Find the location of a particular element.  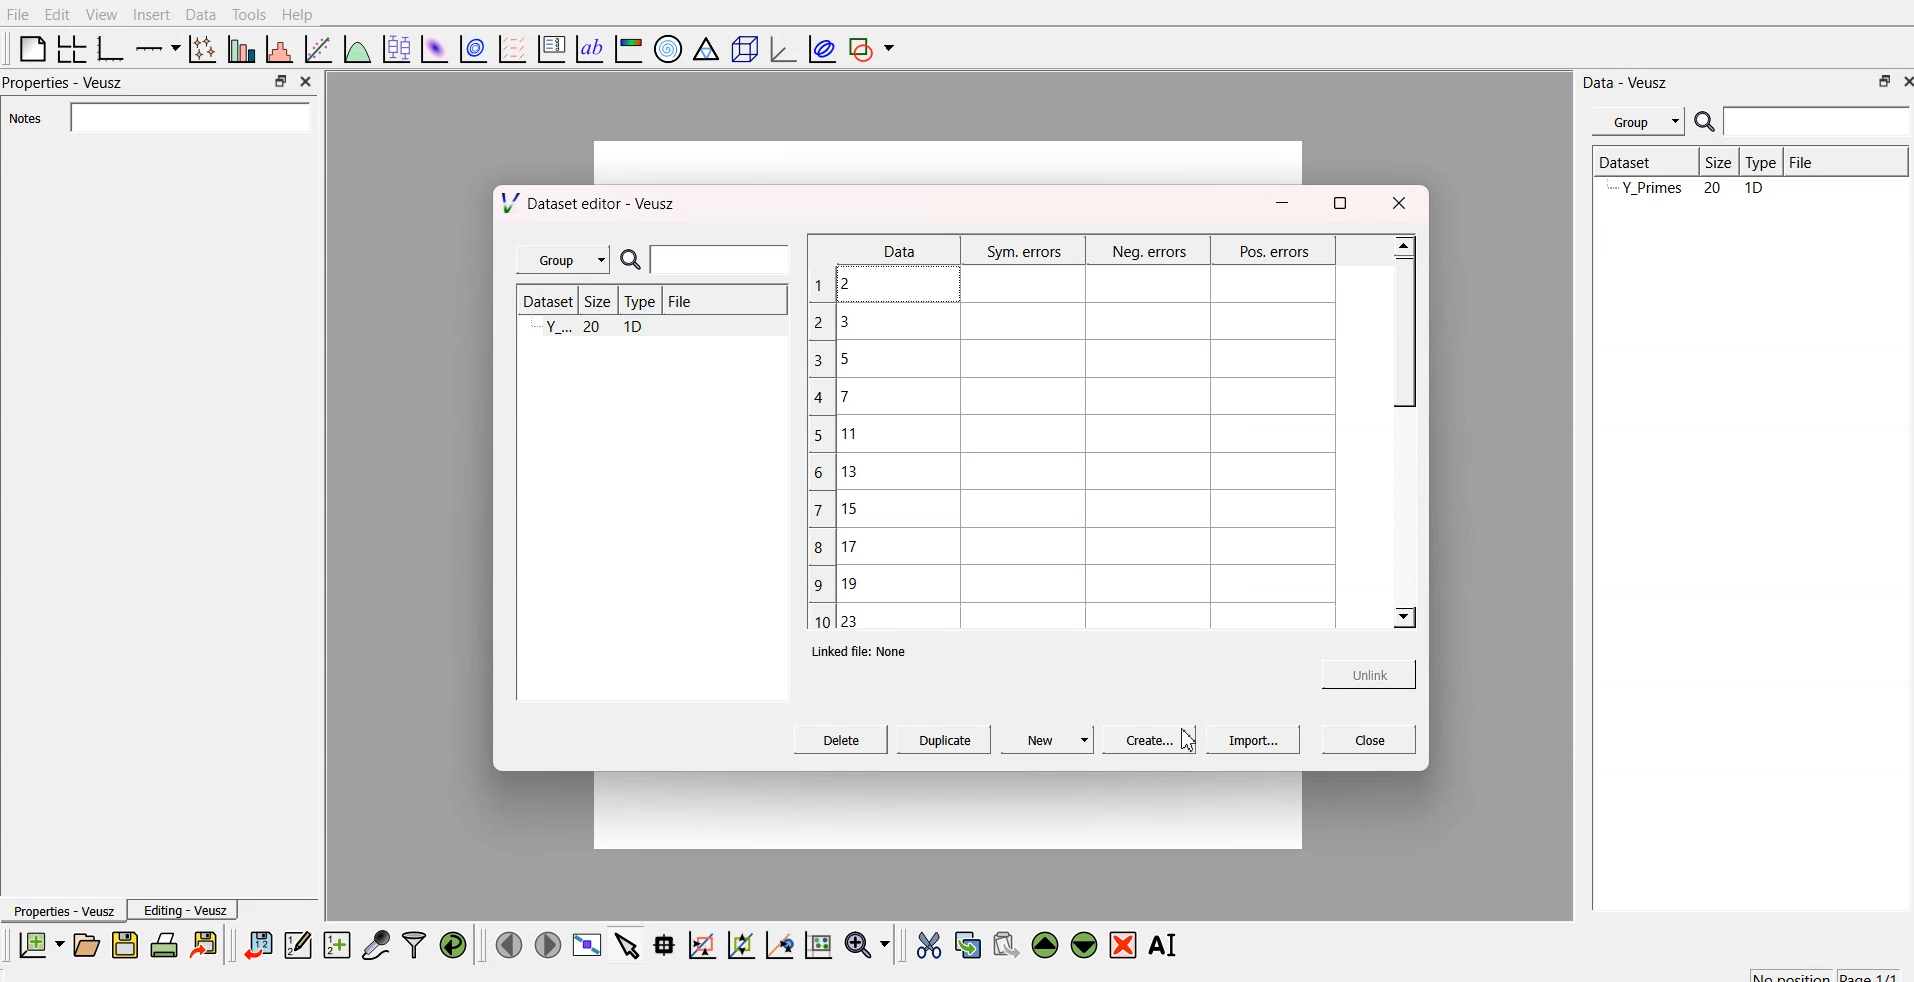

Data is located at coordinates (896, 250).